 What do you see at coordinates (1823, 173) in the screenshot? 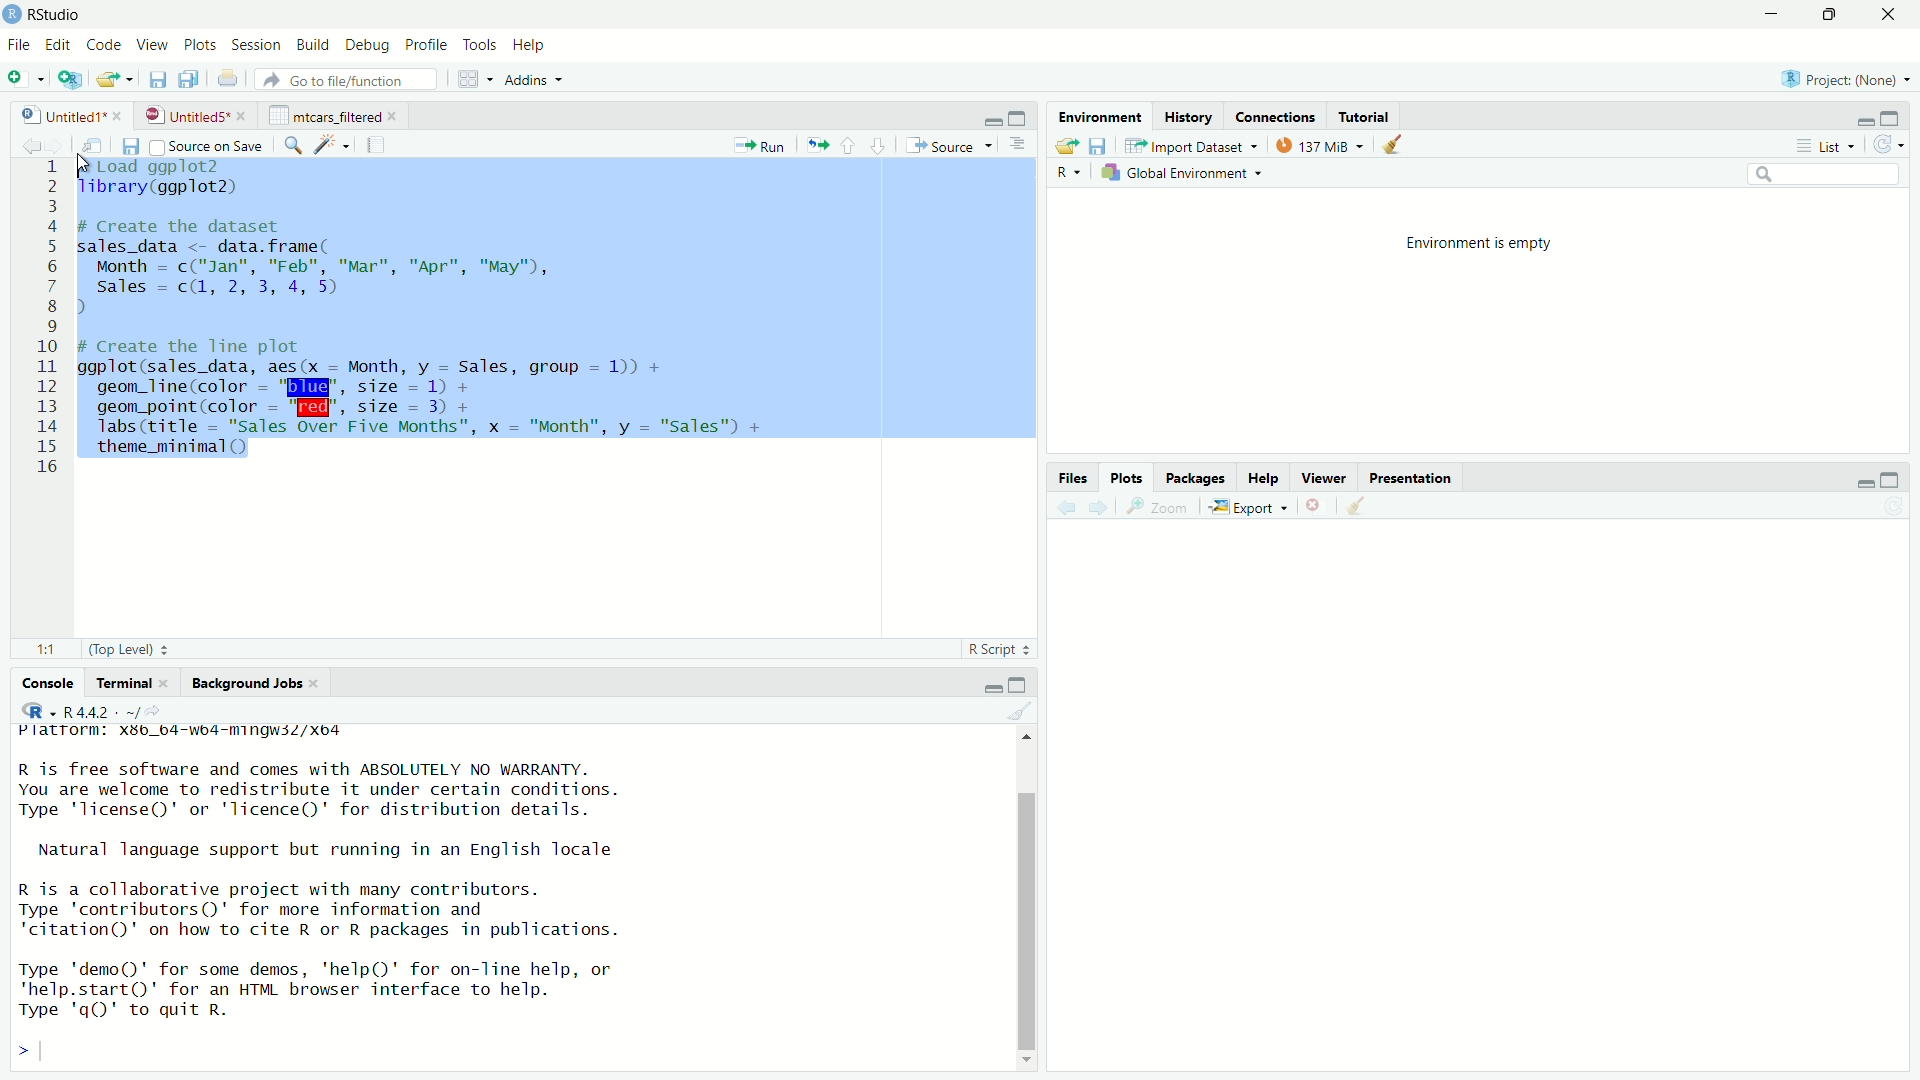
I see `search bar` at bounding box center [1823, 173].